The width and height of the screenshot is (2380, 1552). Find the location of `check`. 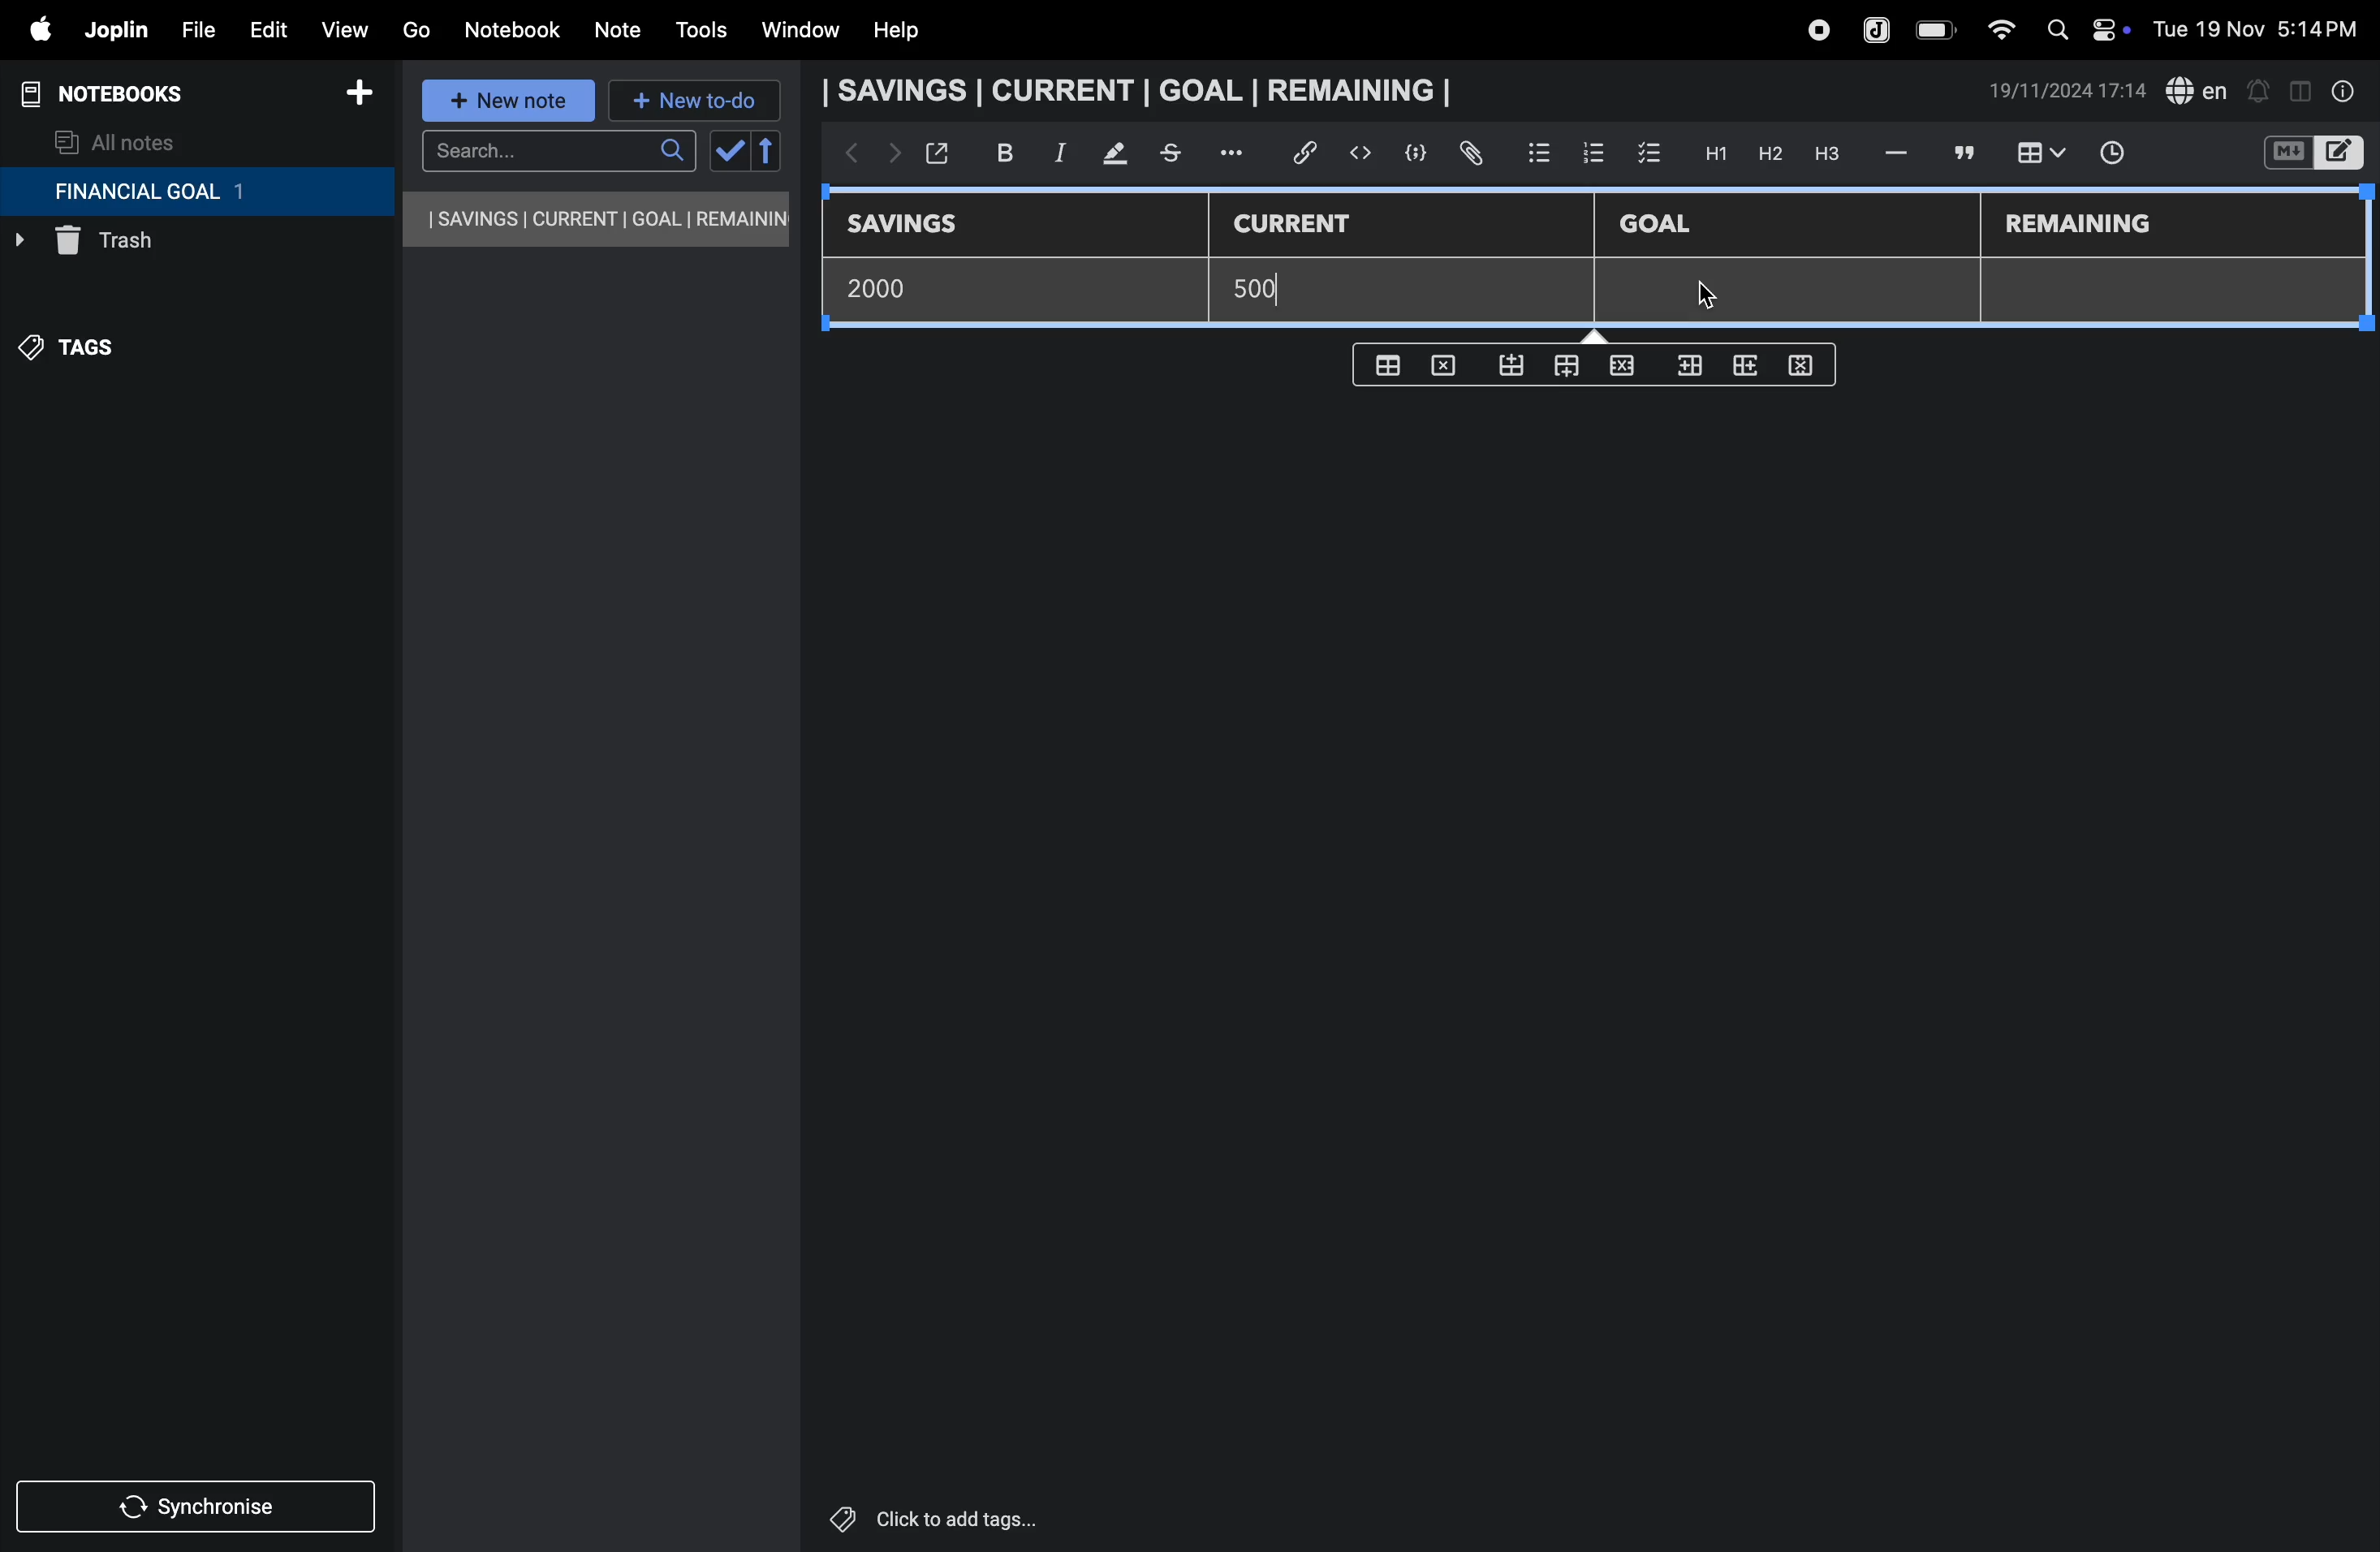

check is located at coordinates (727, 152).